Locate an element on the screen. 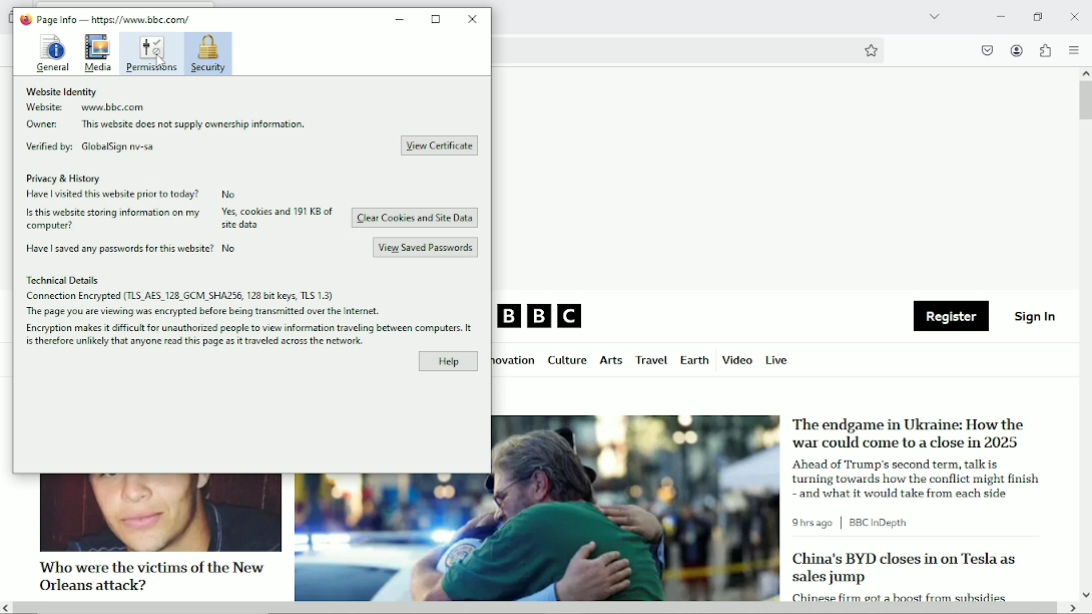  Clear Cookies and Site Data is located at coordinates (416, 218).